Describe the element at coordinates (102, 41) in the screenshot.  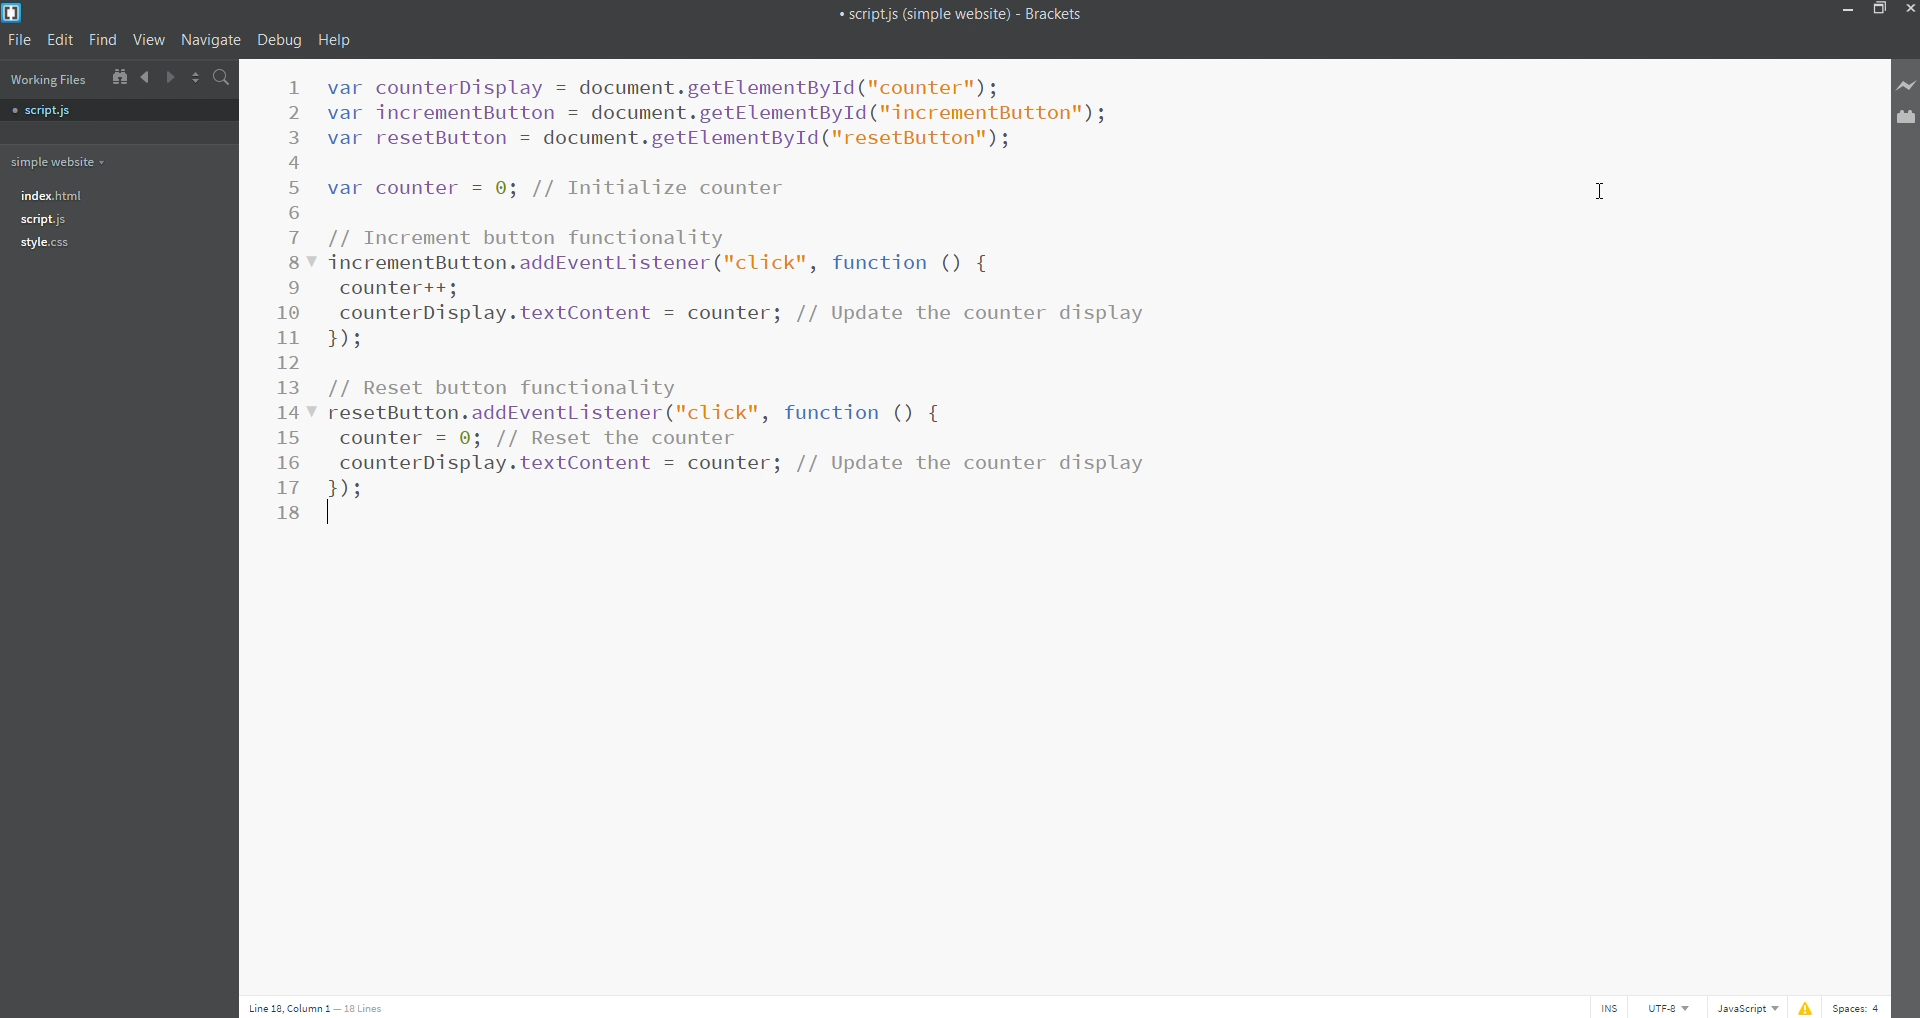
I see `find` at that location.